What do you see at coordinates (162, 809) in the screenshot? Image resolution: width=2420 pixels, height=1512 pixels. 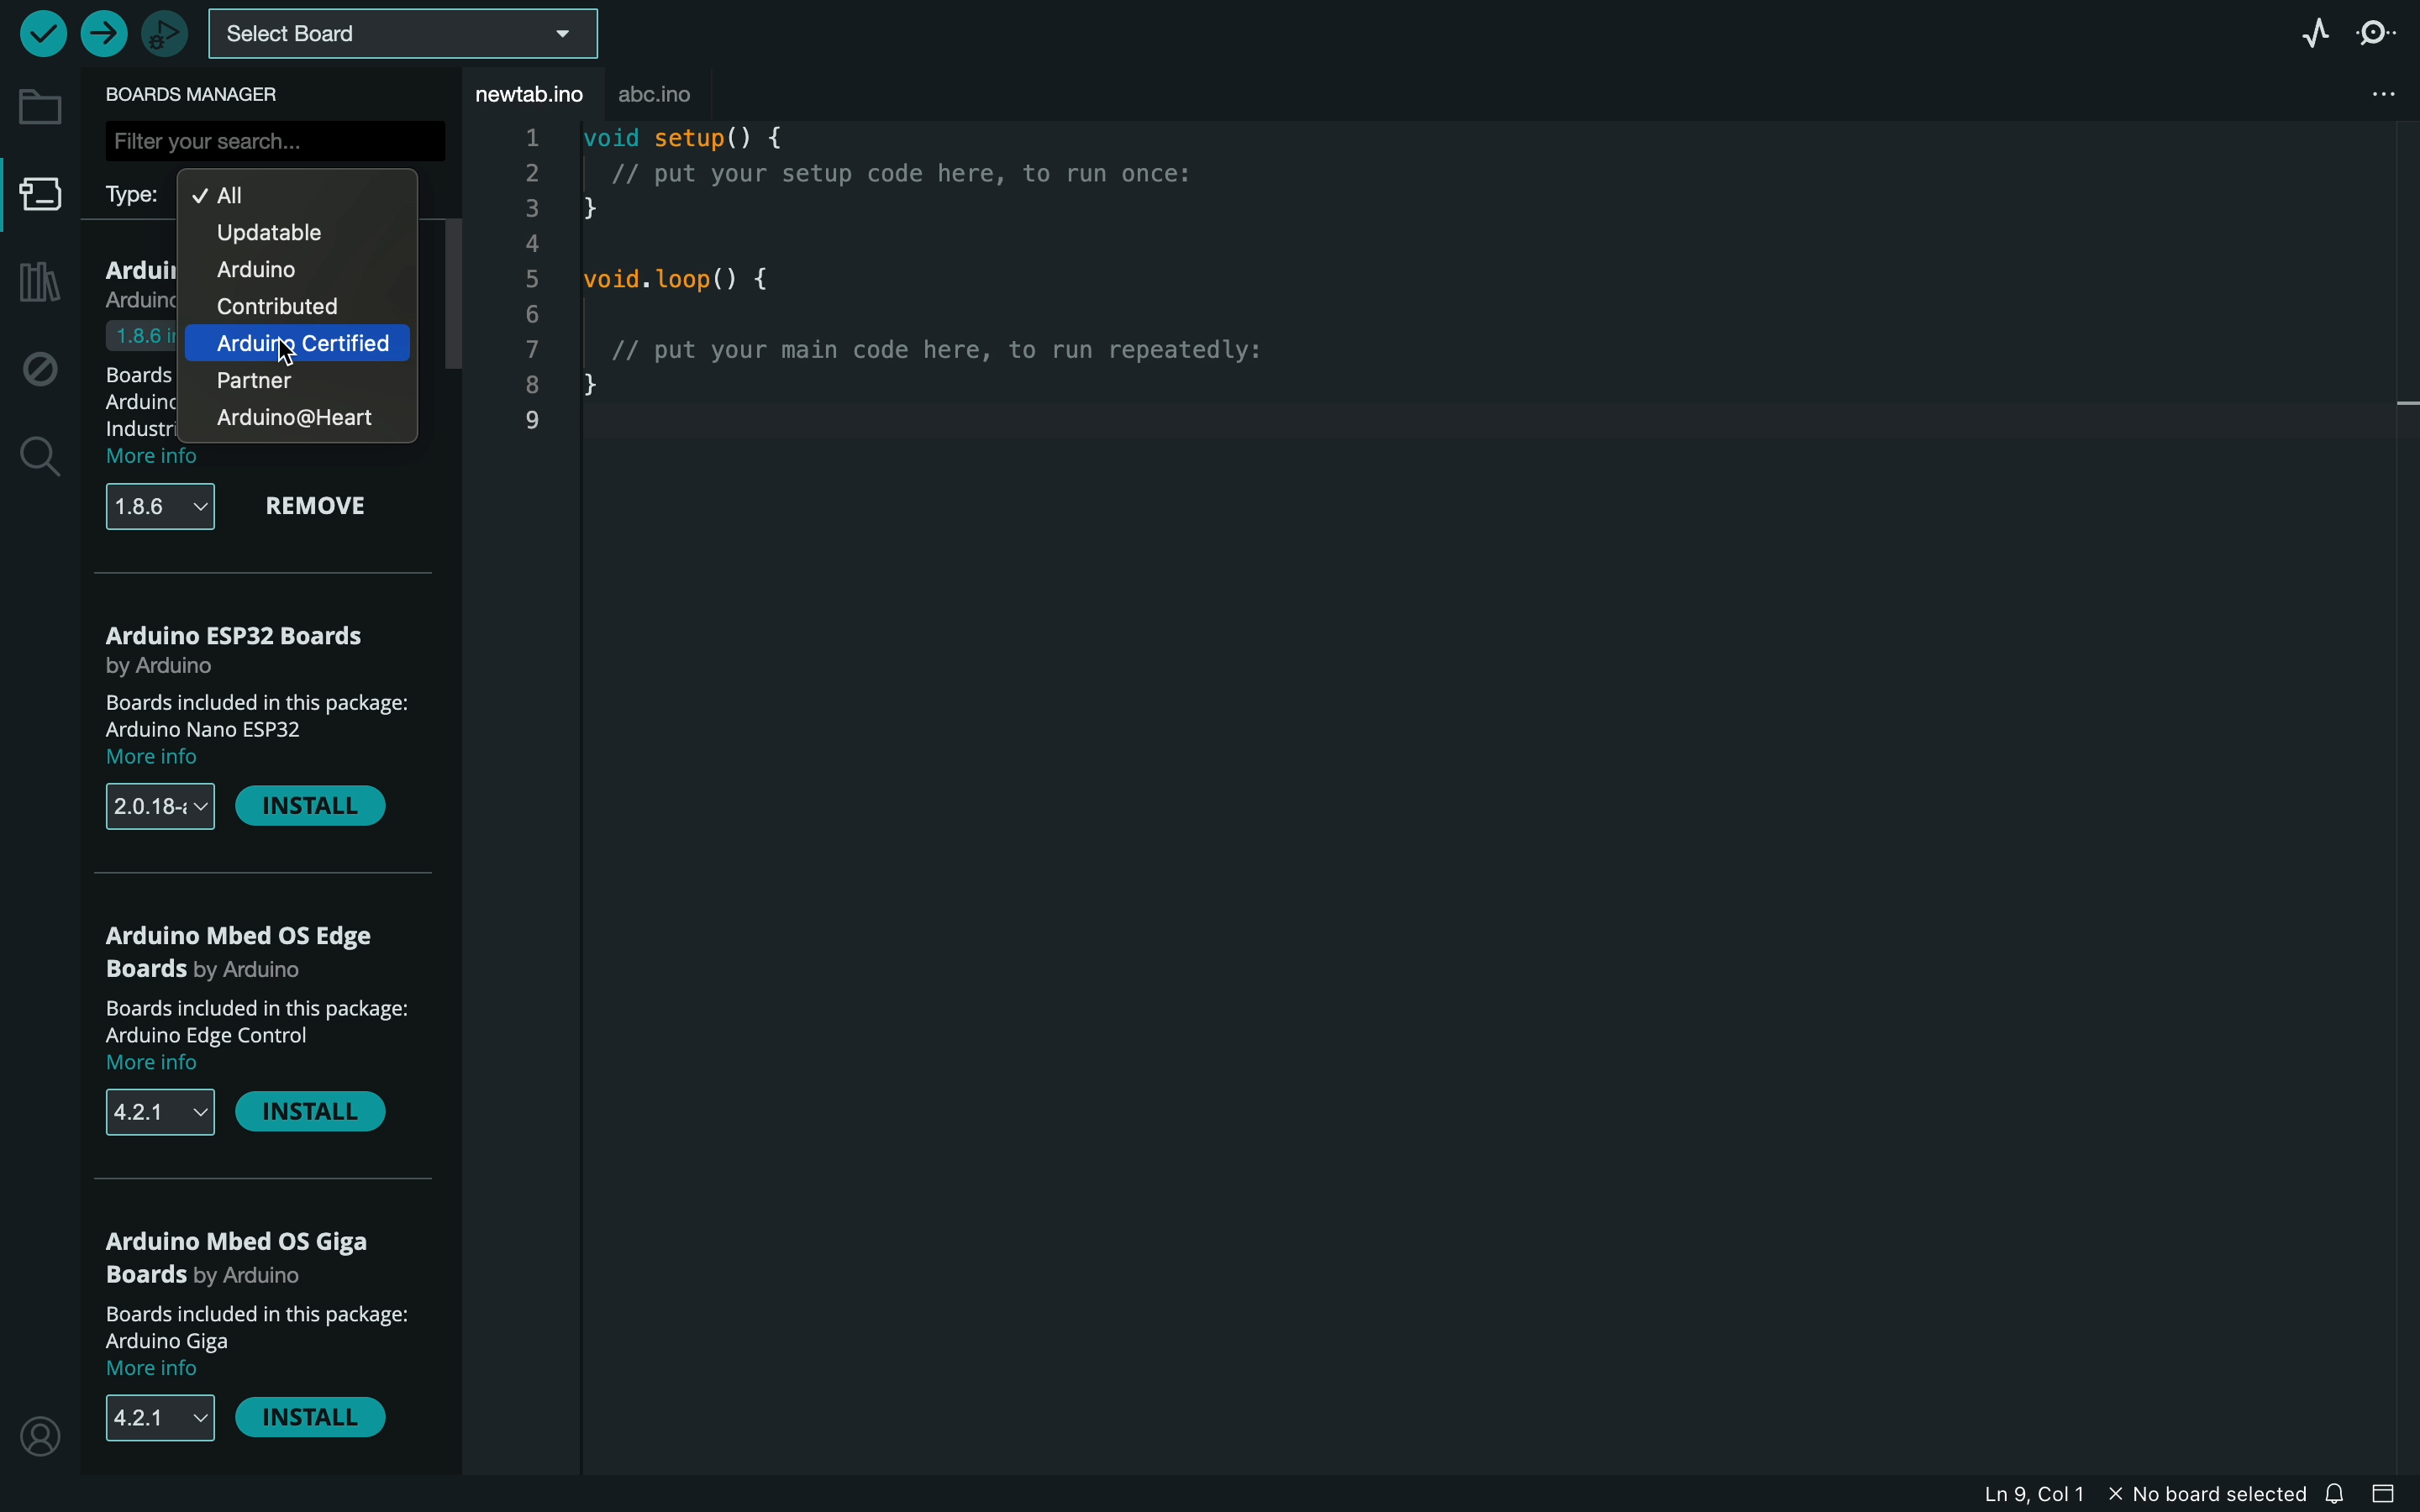 I see `versions` at bounding box center [162, 809].